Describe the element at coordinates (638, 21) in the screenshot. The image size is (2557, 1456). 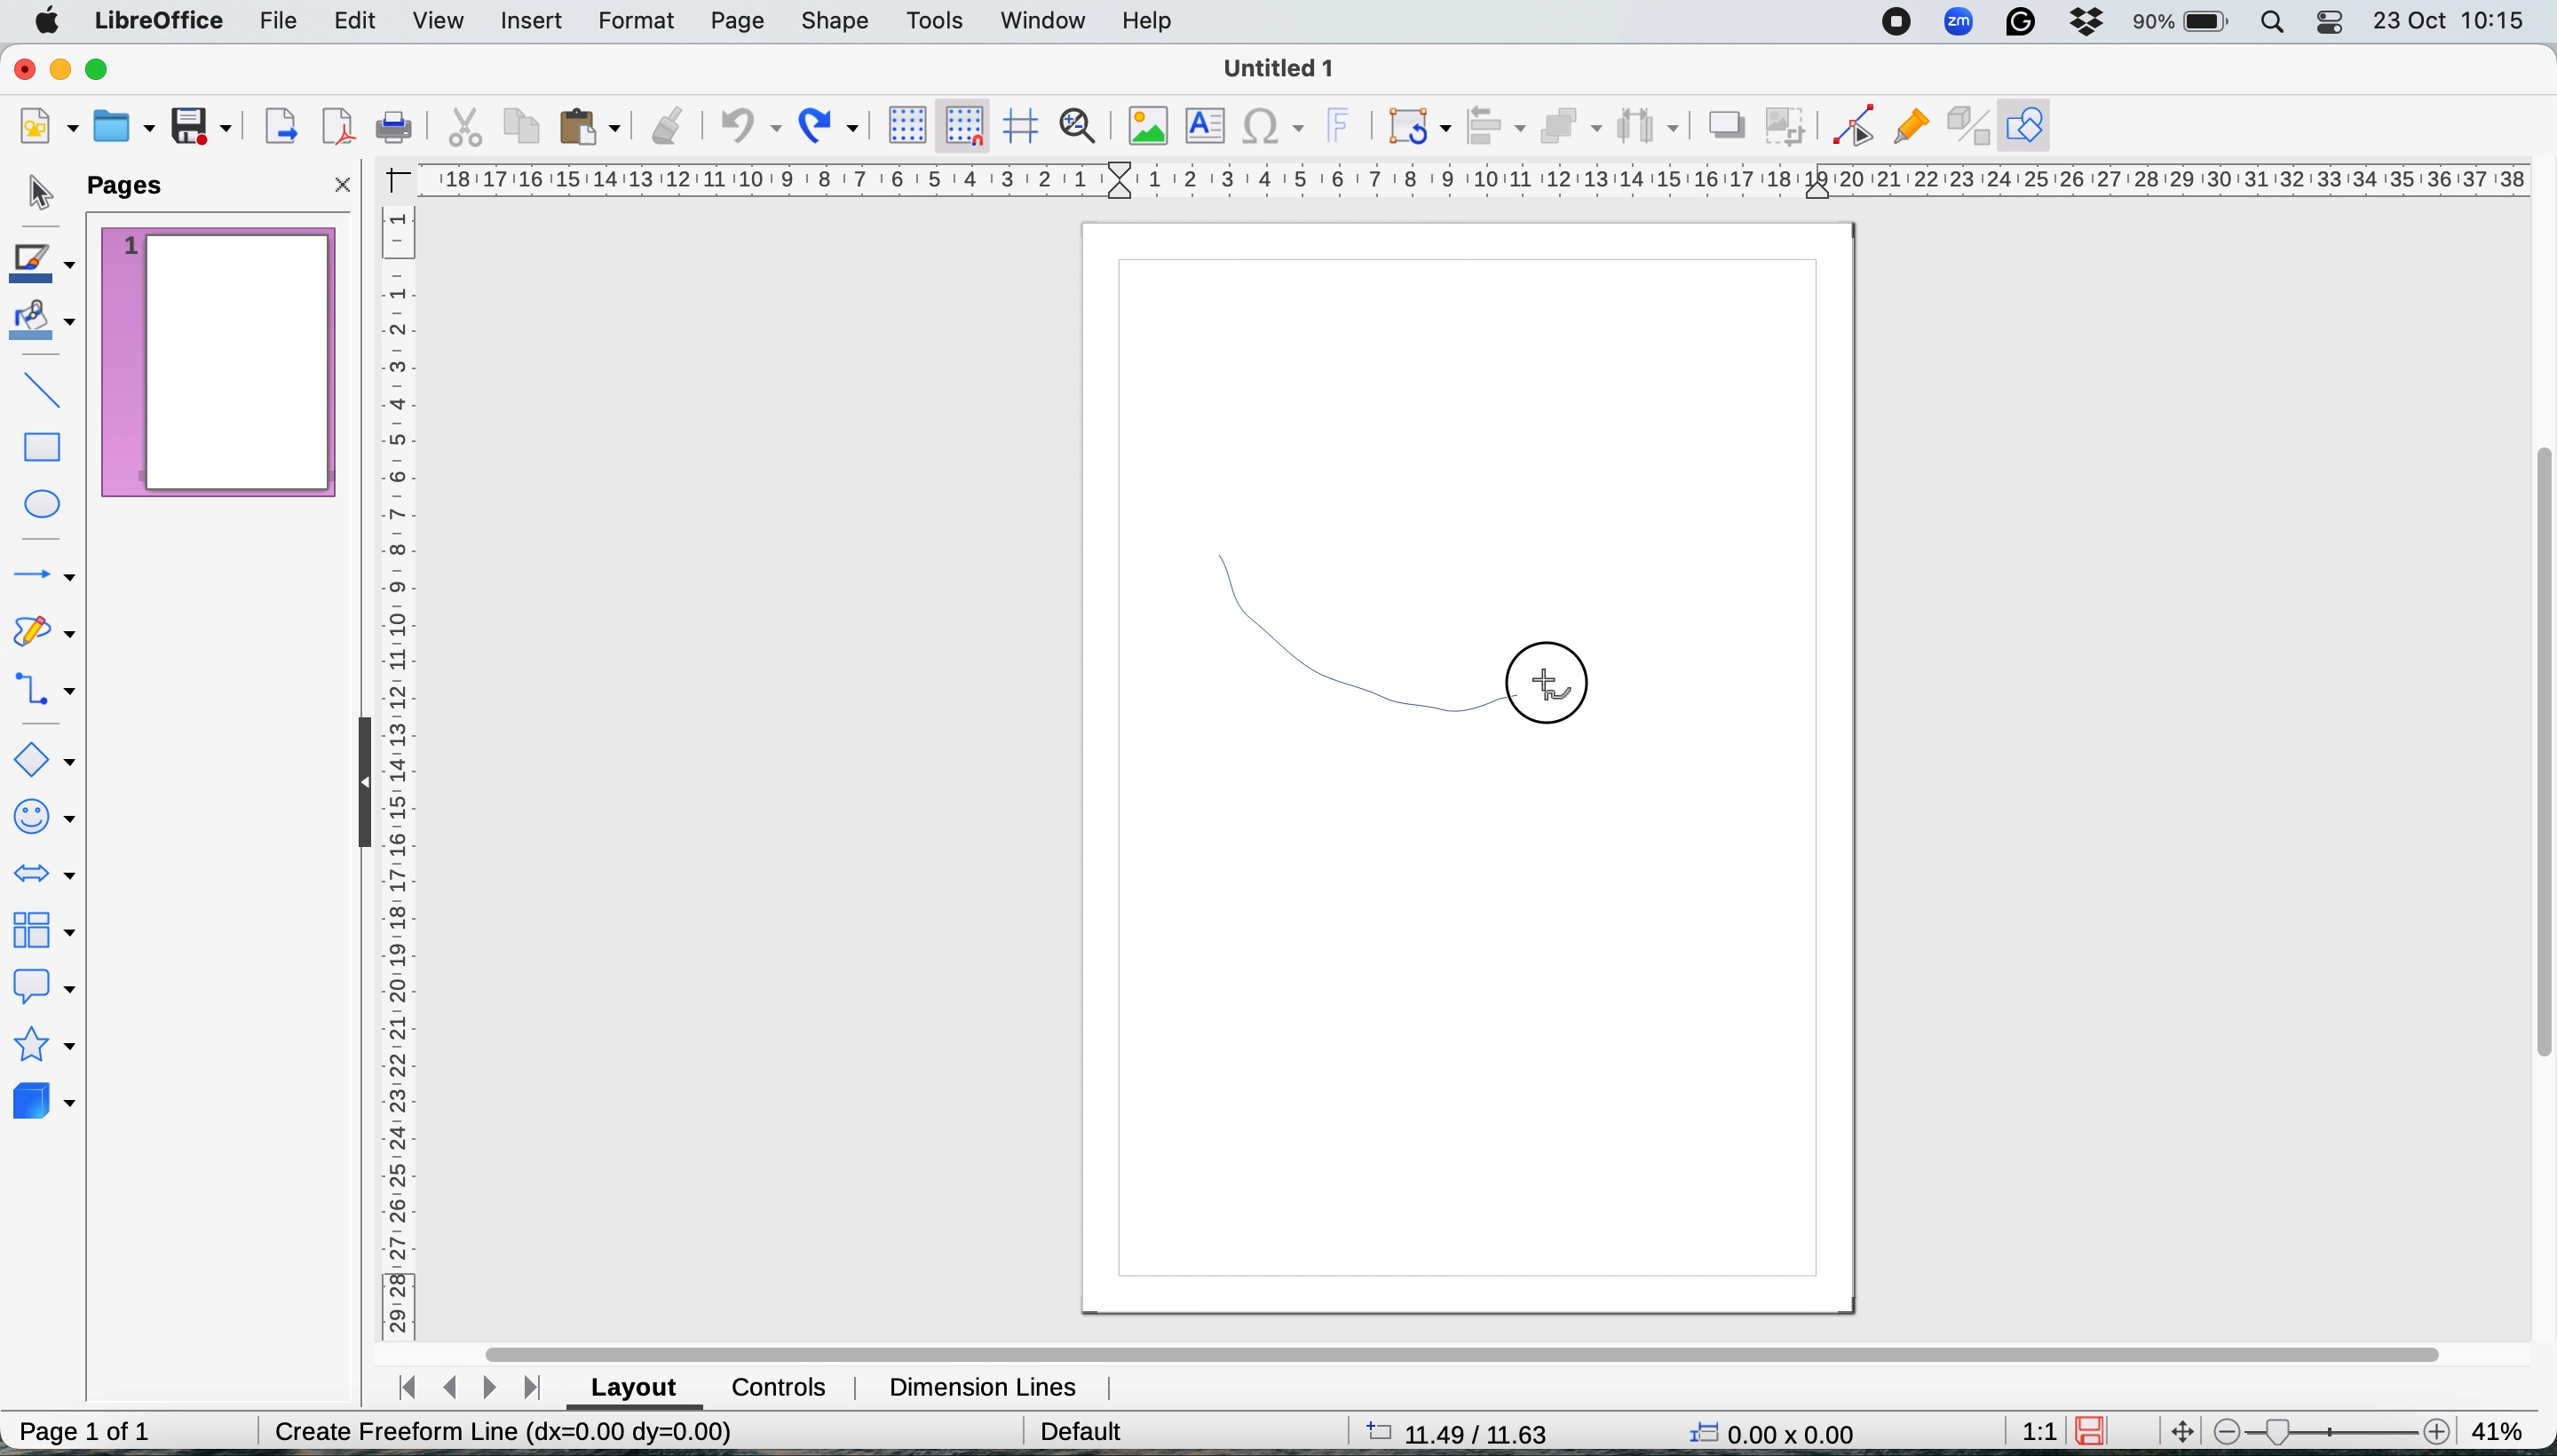
I see `format` at that location.